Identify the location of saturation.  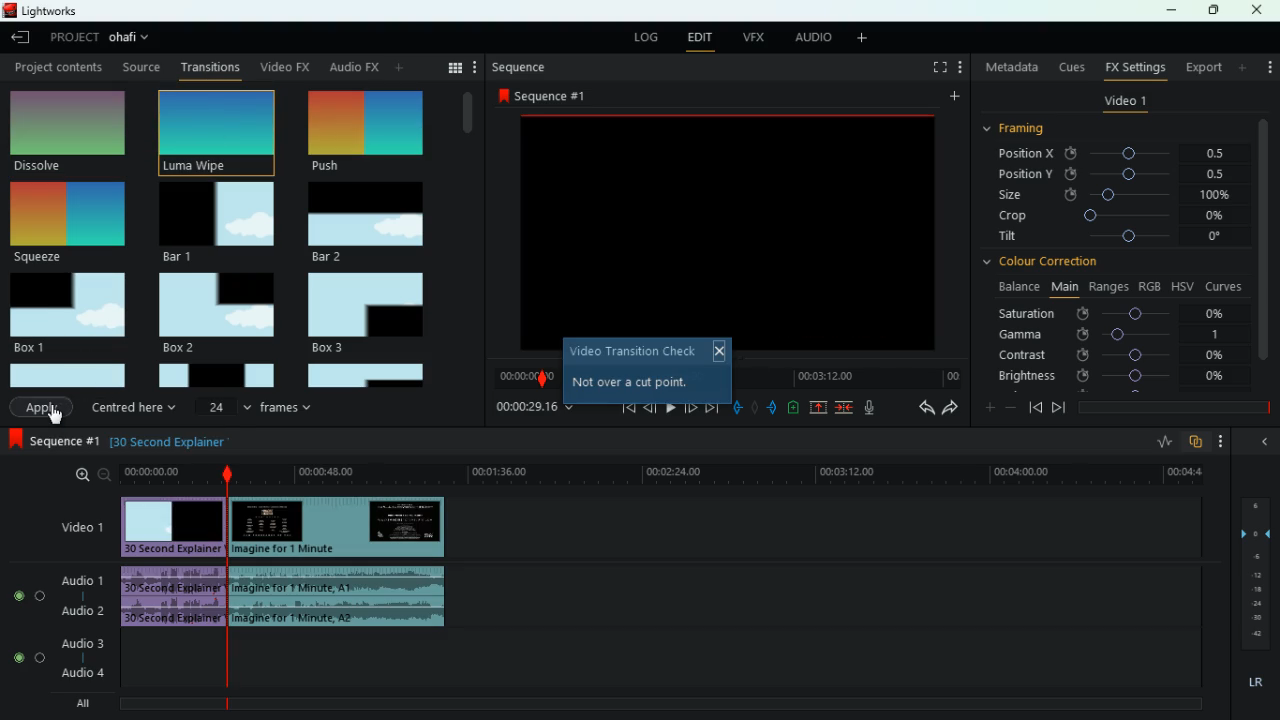
(1116, 313).